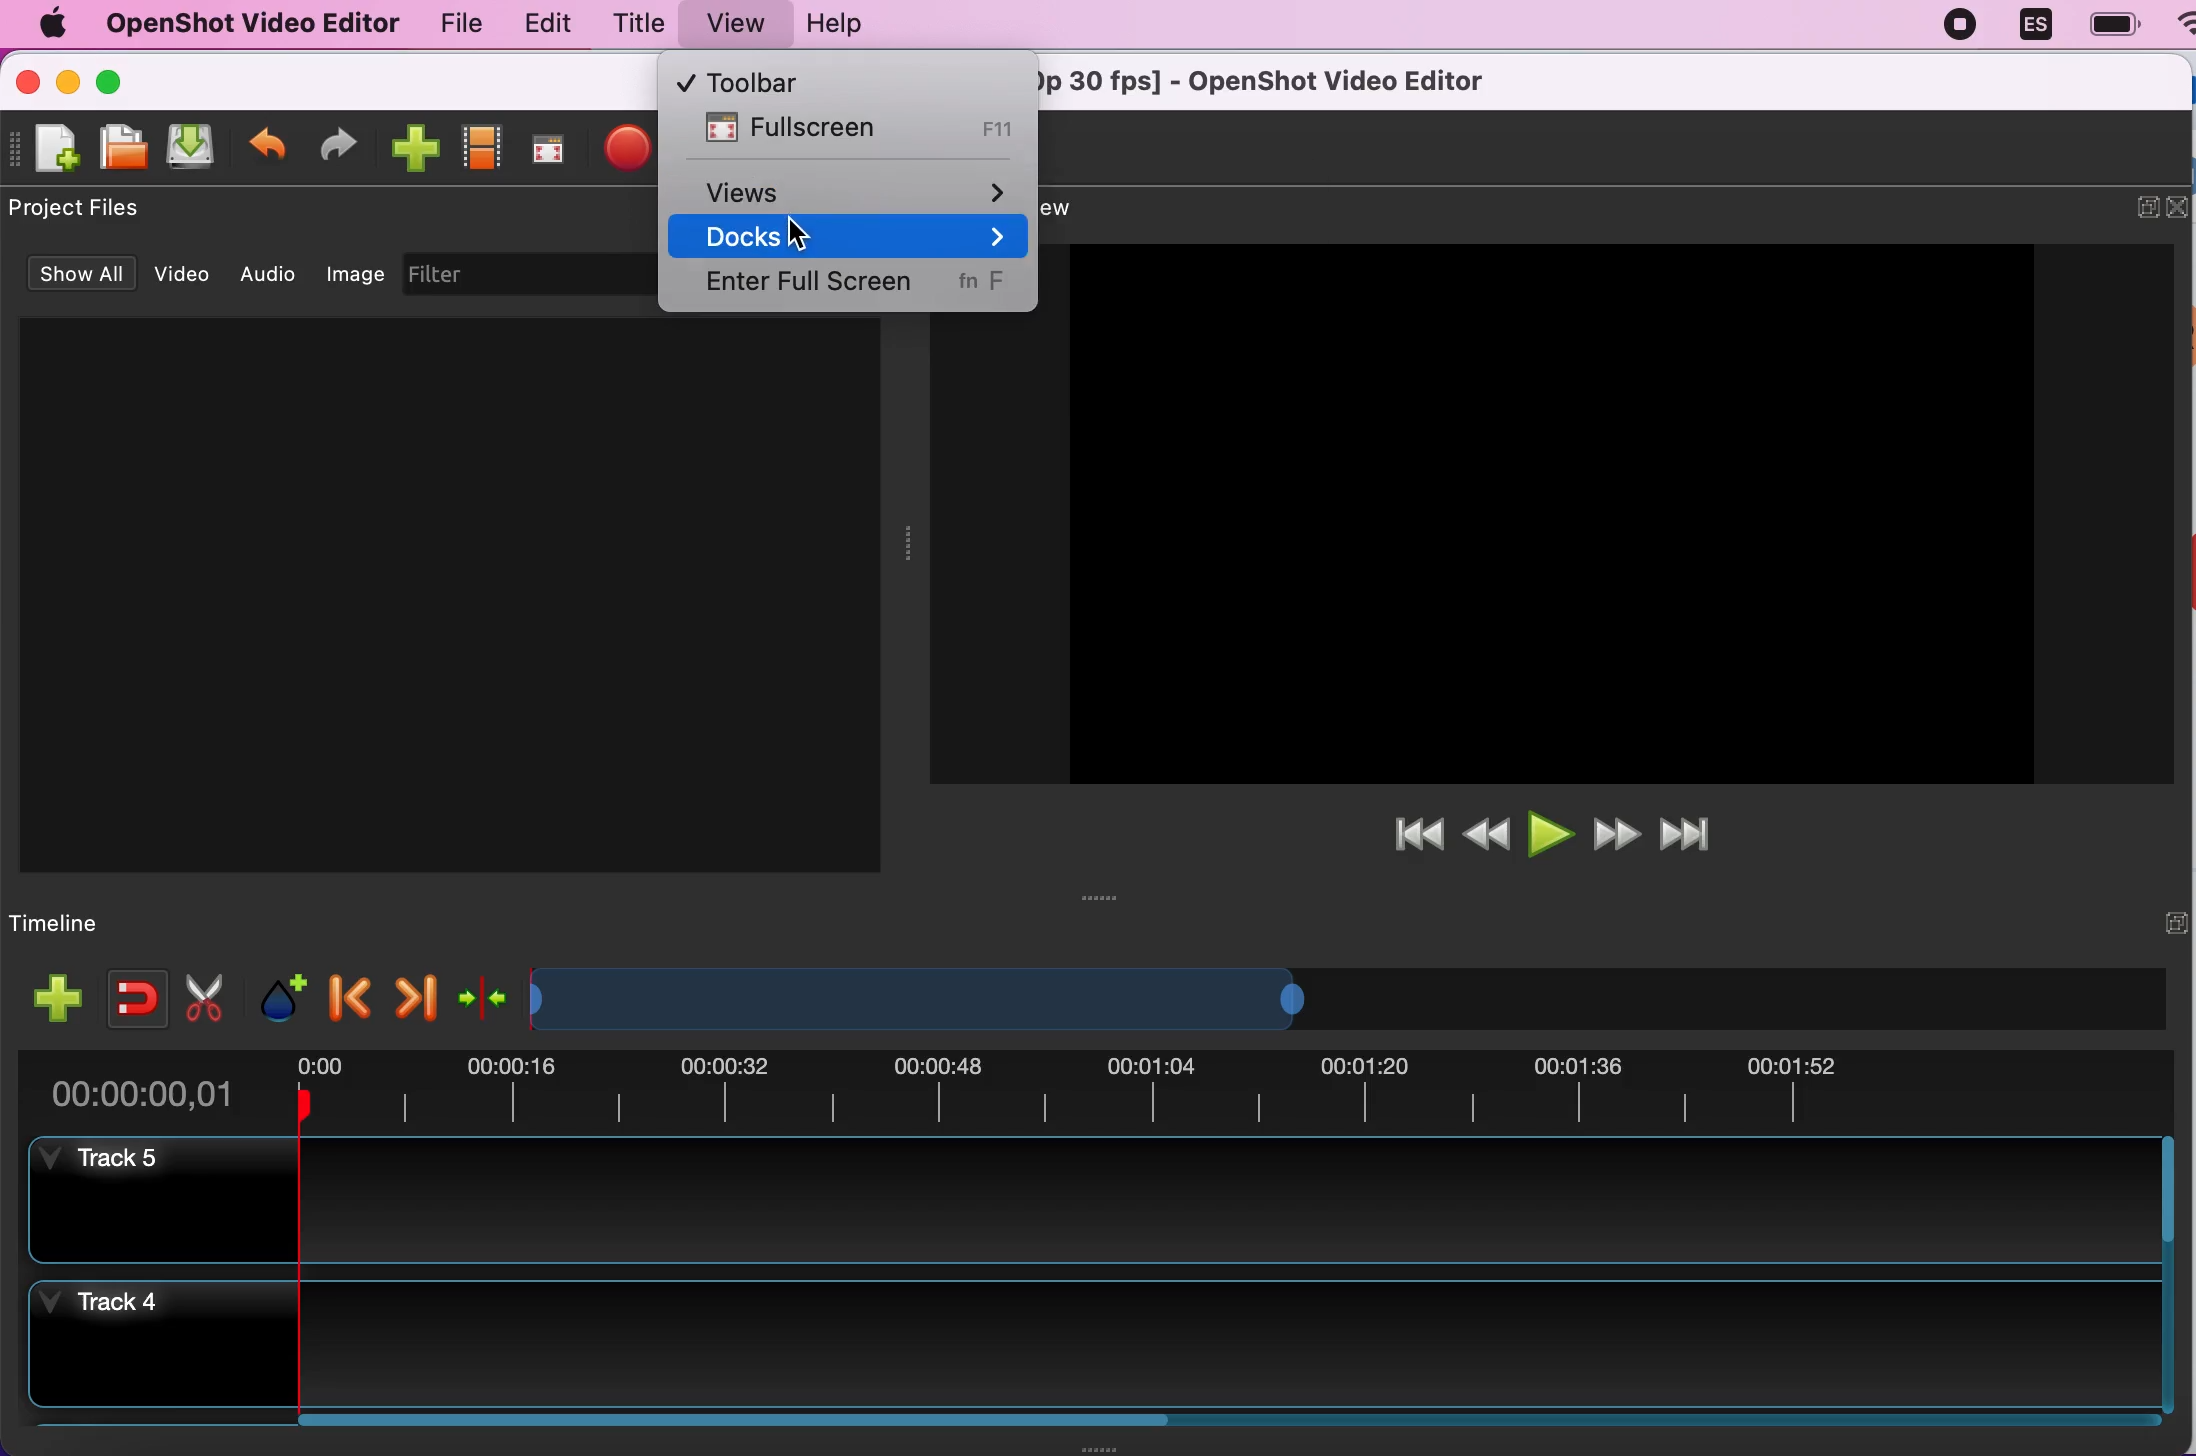 This screenshot has height=1456, width=2196. I want to click on edit, so click(539, 23).